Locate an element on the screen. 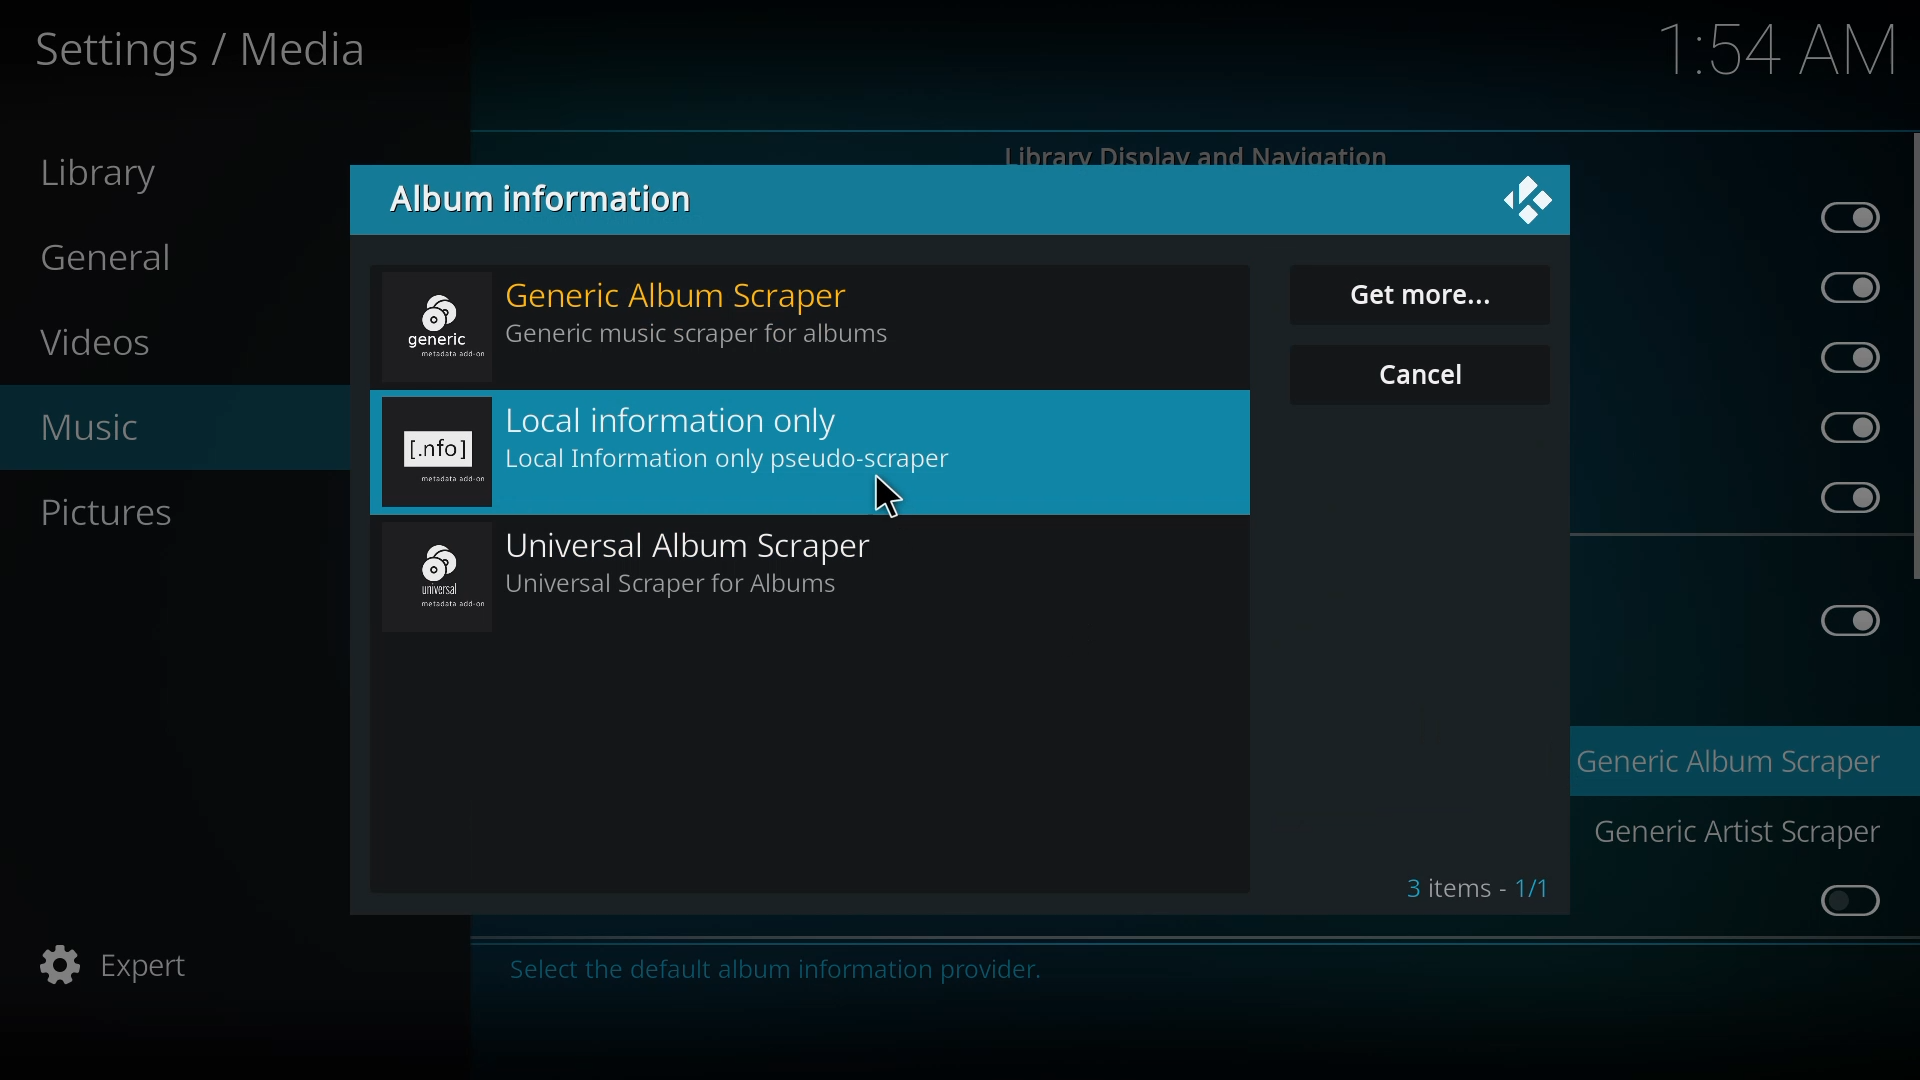 The width and height of the screenshot is (1920, 1080). library is located at coordinates (108, 174).